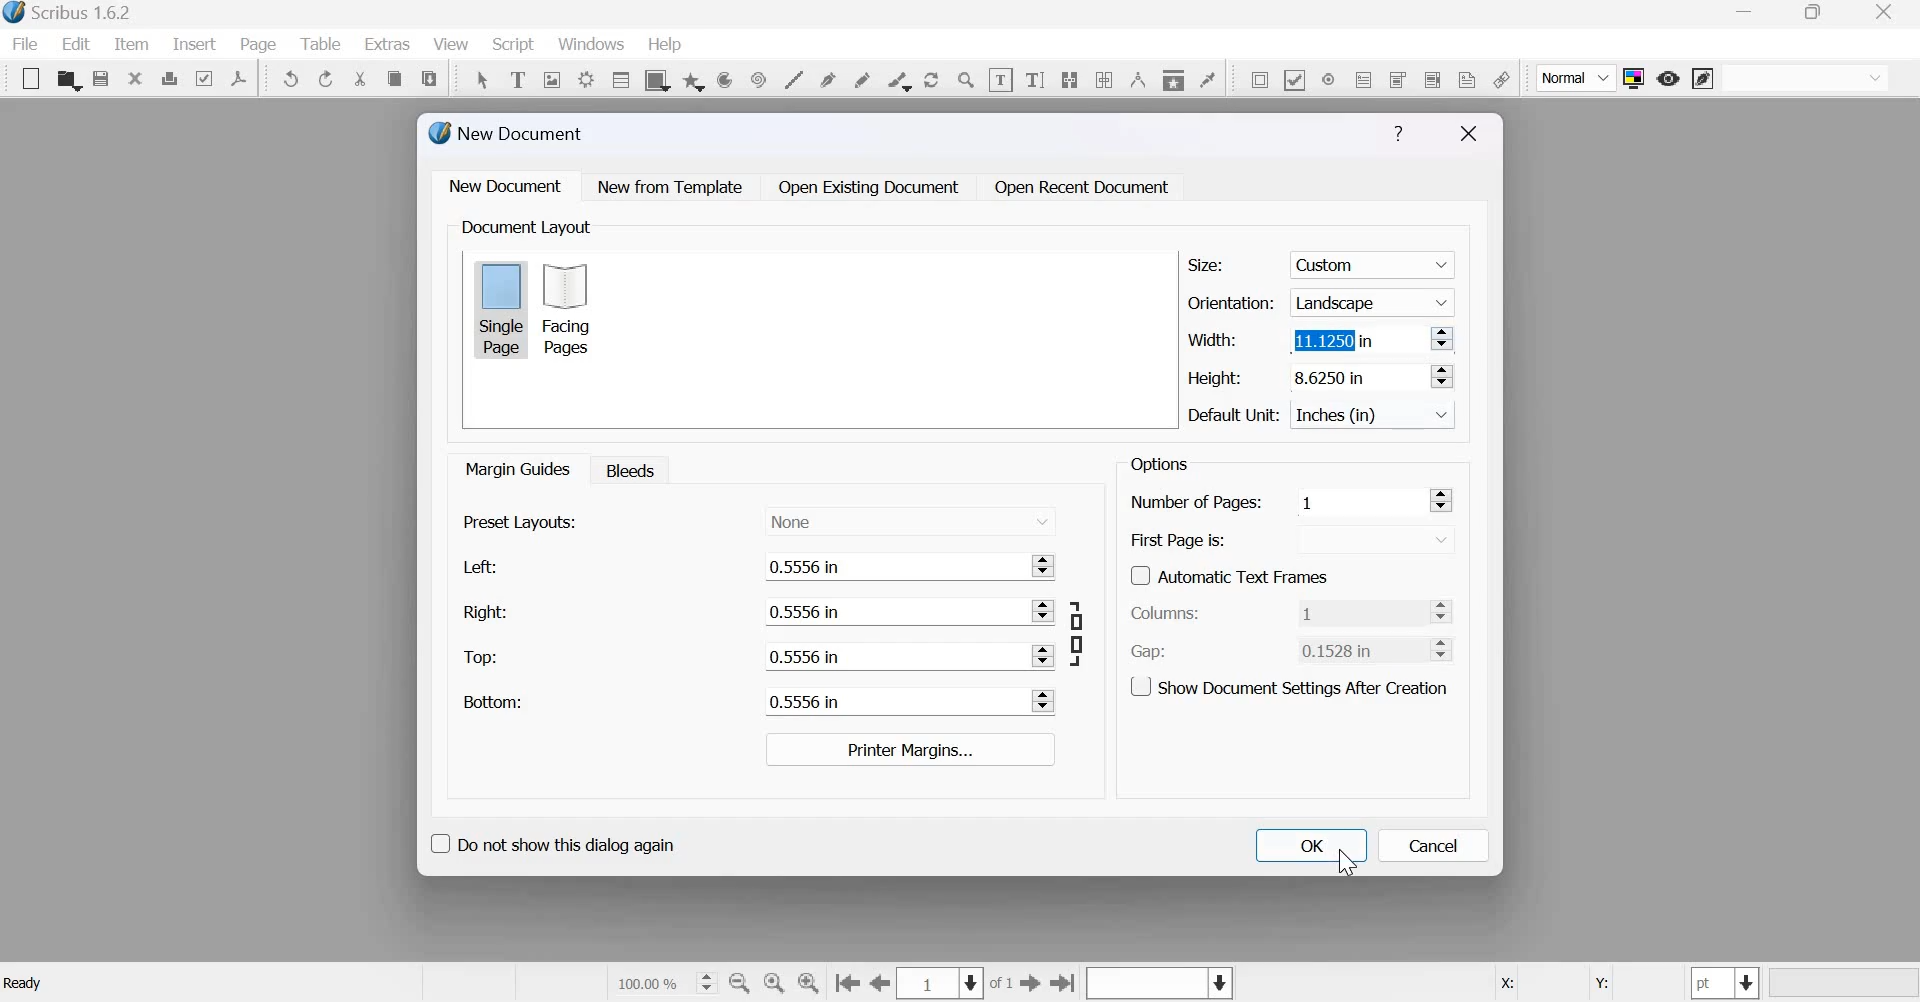 This screenshot has width=1920, height=1002. Describe the element at coordinates (323, 44) in the screenshot. I see `Table` at that location.